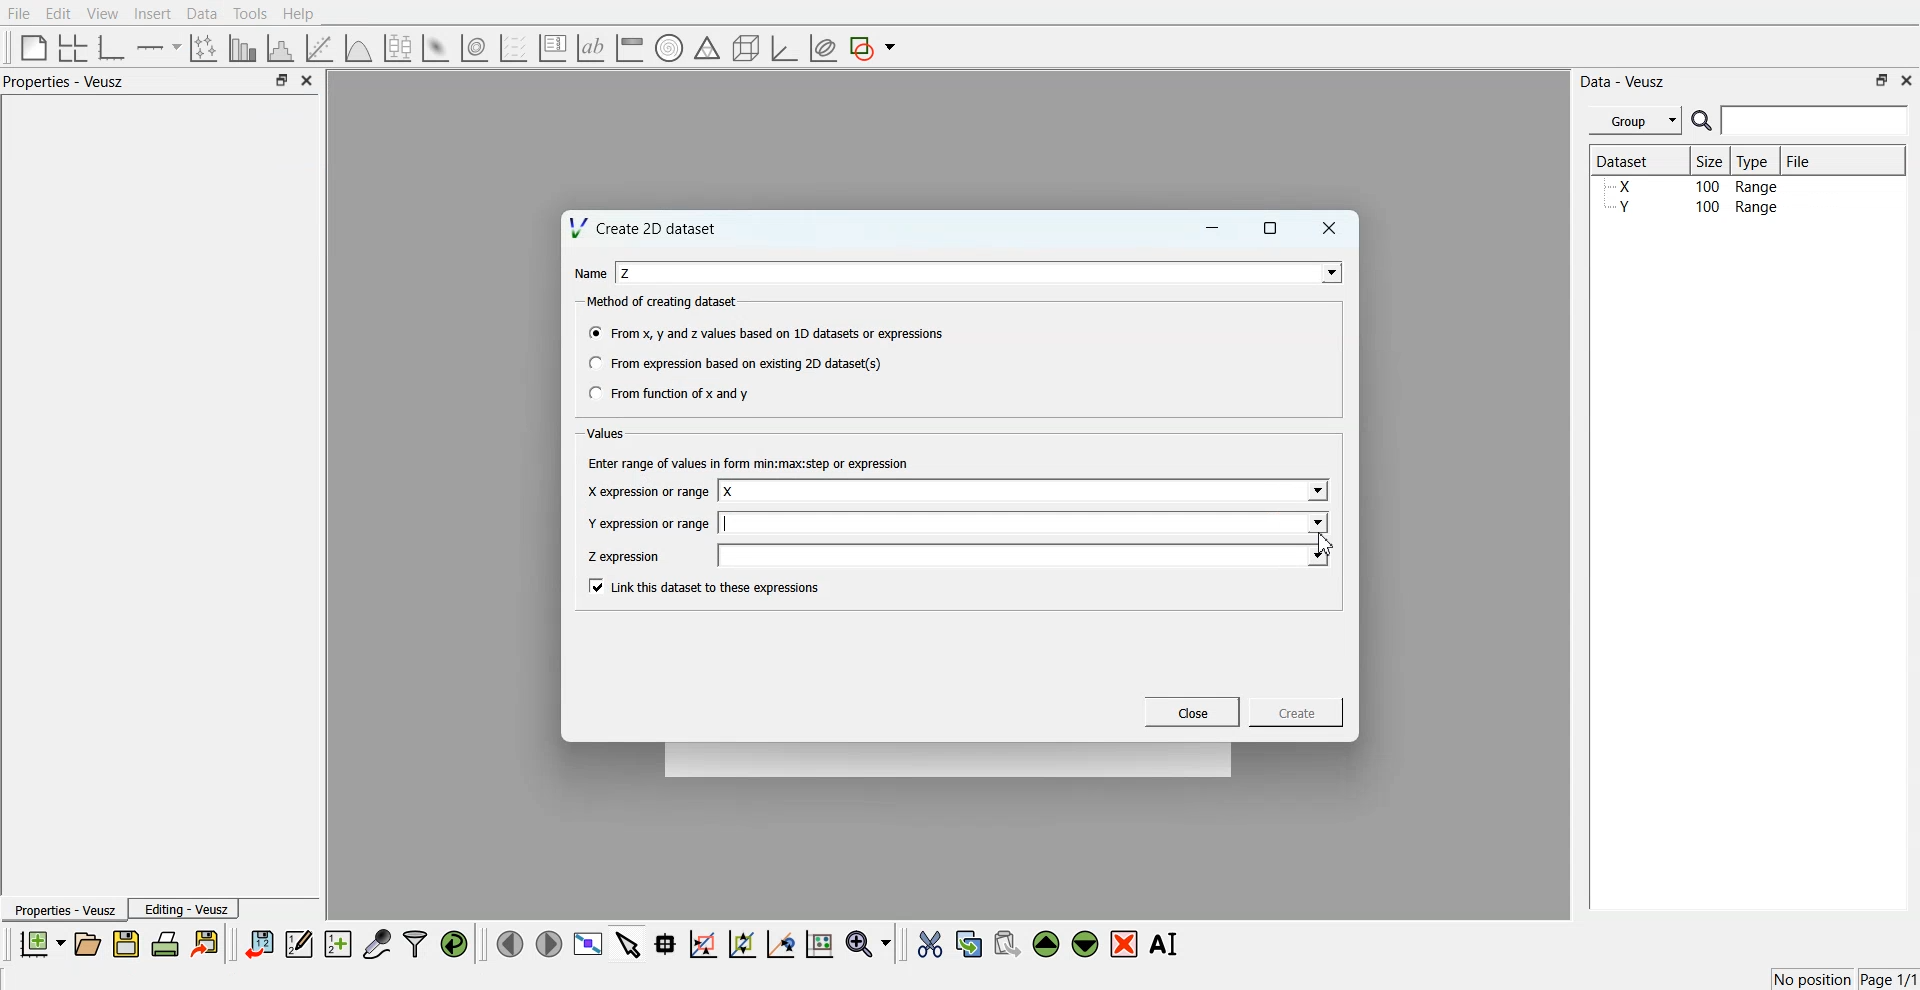  Describe the element at coordinates (1025, 492) in the screenshot. I see `Enter name` at that location.